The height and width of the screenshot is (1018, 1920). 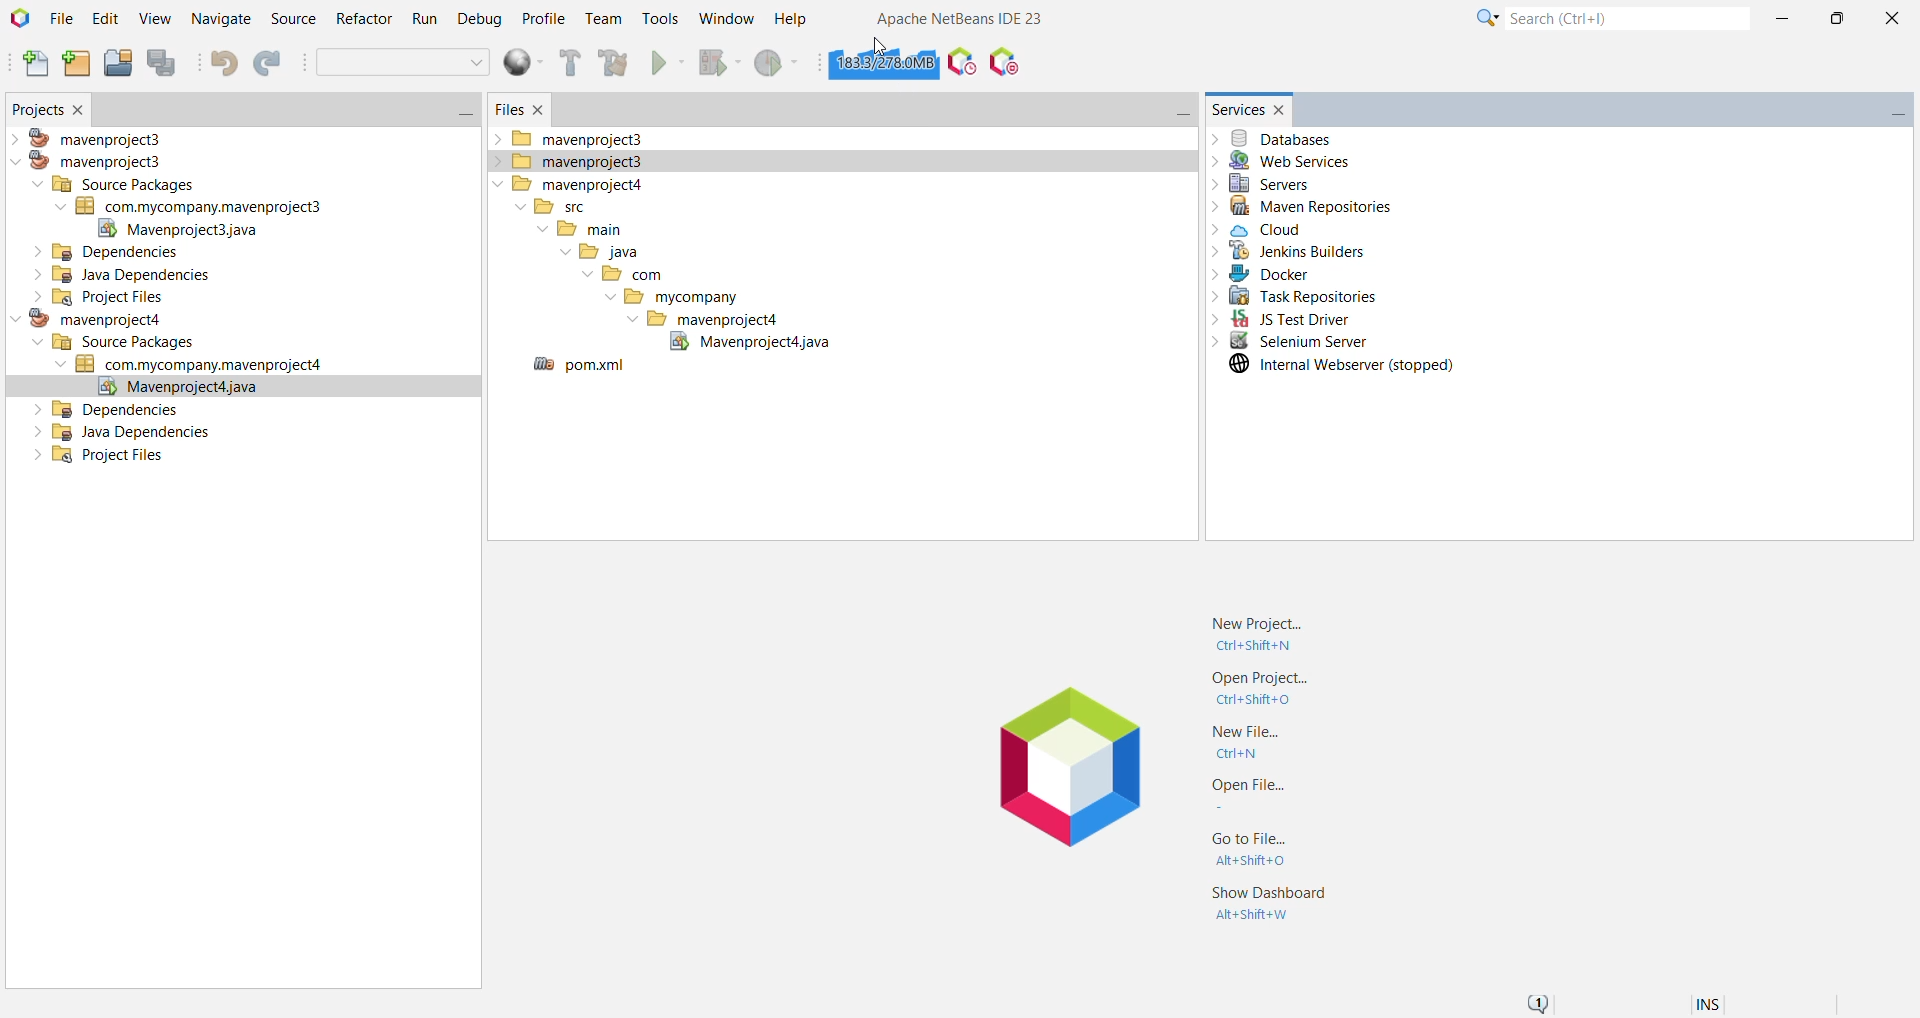 What do you see at coordinates (291, 19) in the screenshot?
I see `Source` at bounding box center [291, 19].